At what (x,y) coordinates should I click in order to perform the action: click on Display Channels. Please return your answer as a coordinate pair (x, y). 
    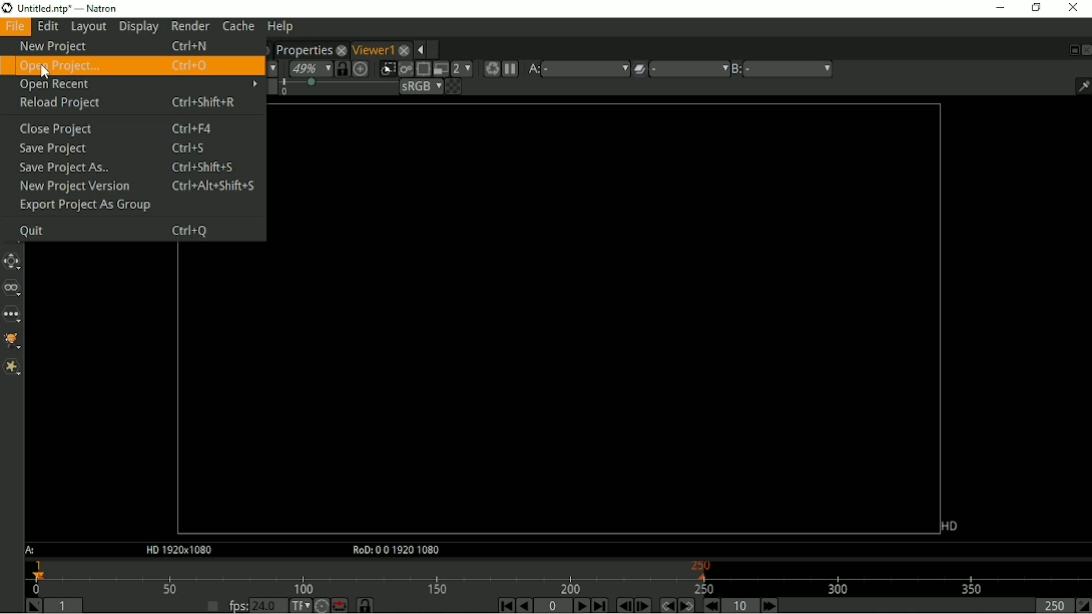
    Looking at the image, I should click on (270, 67).